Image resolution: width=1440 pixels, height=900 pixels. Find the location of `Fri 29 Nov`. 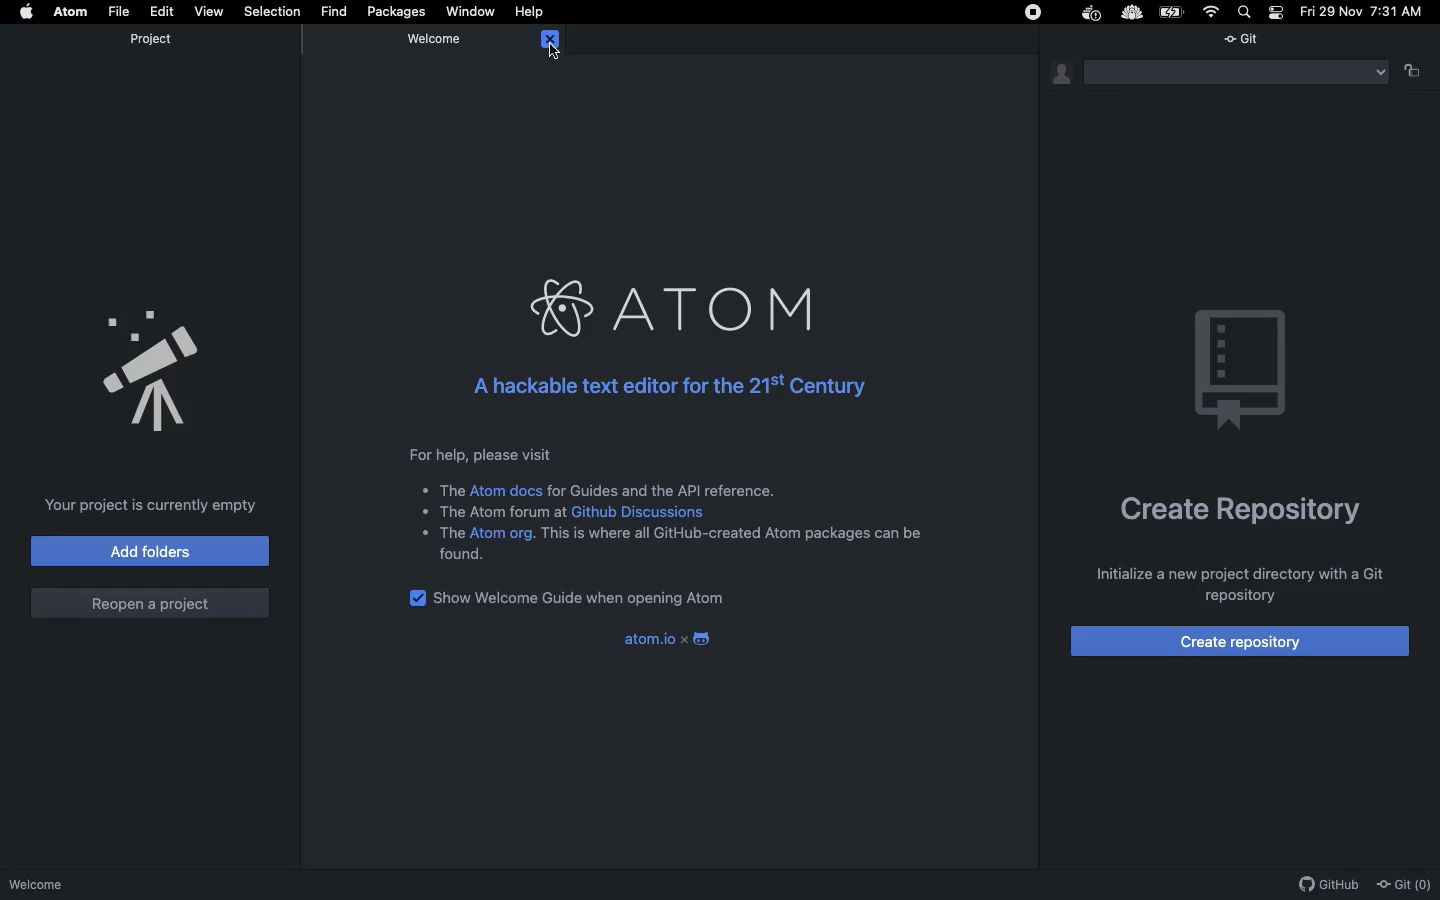

Fri 29 Nov is located at coordinates (1329, 13).